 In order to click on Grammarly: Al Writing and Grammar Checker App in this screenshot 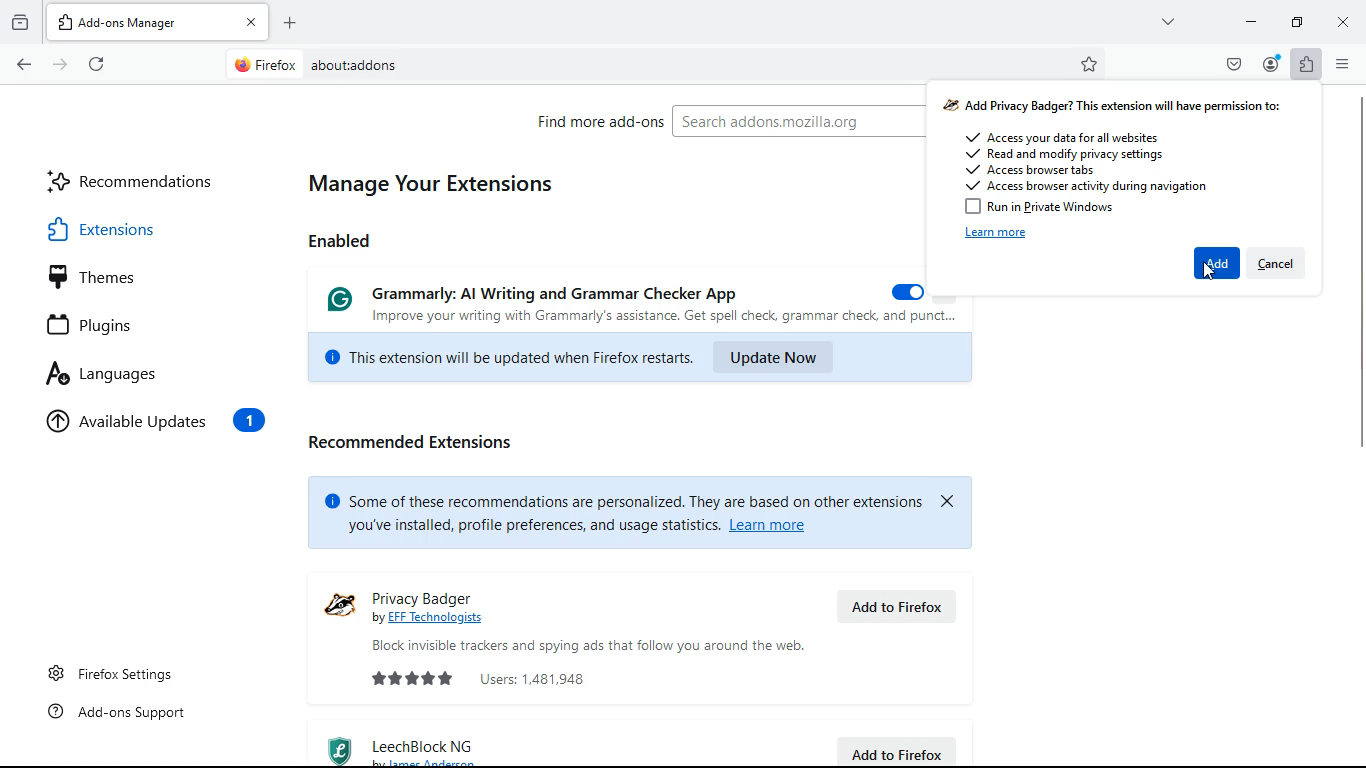, I will do `click(559, 291)`.